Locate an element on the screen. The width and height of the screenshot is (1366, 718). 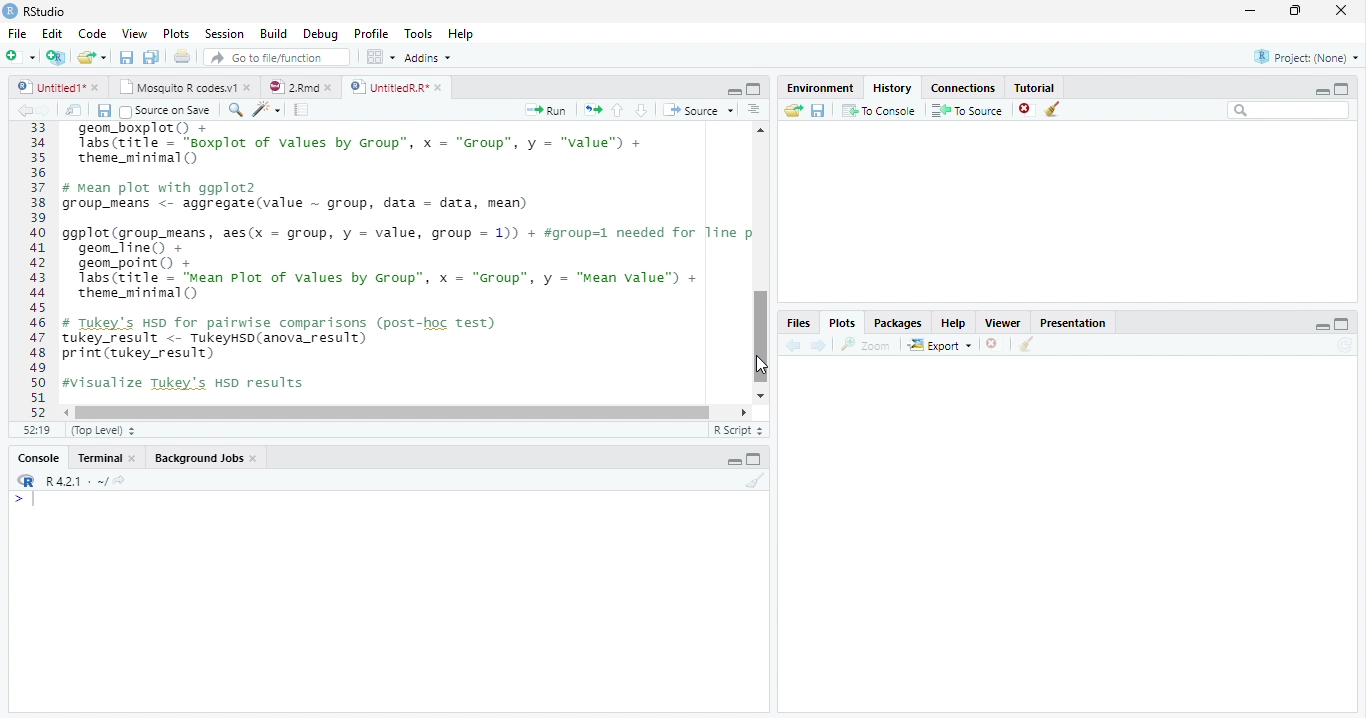
Next is located at coordinates (52, 111).